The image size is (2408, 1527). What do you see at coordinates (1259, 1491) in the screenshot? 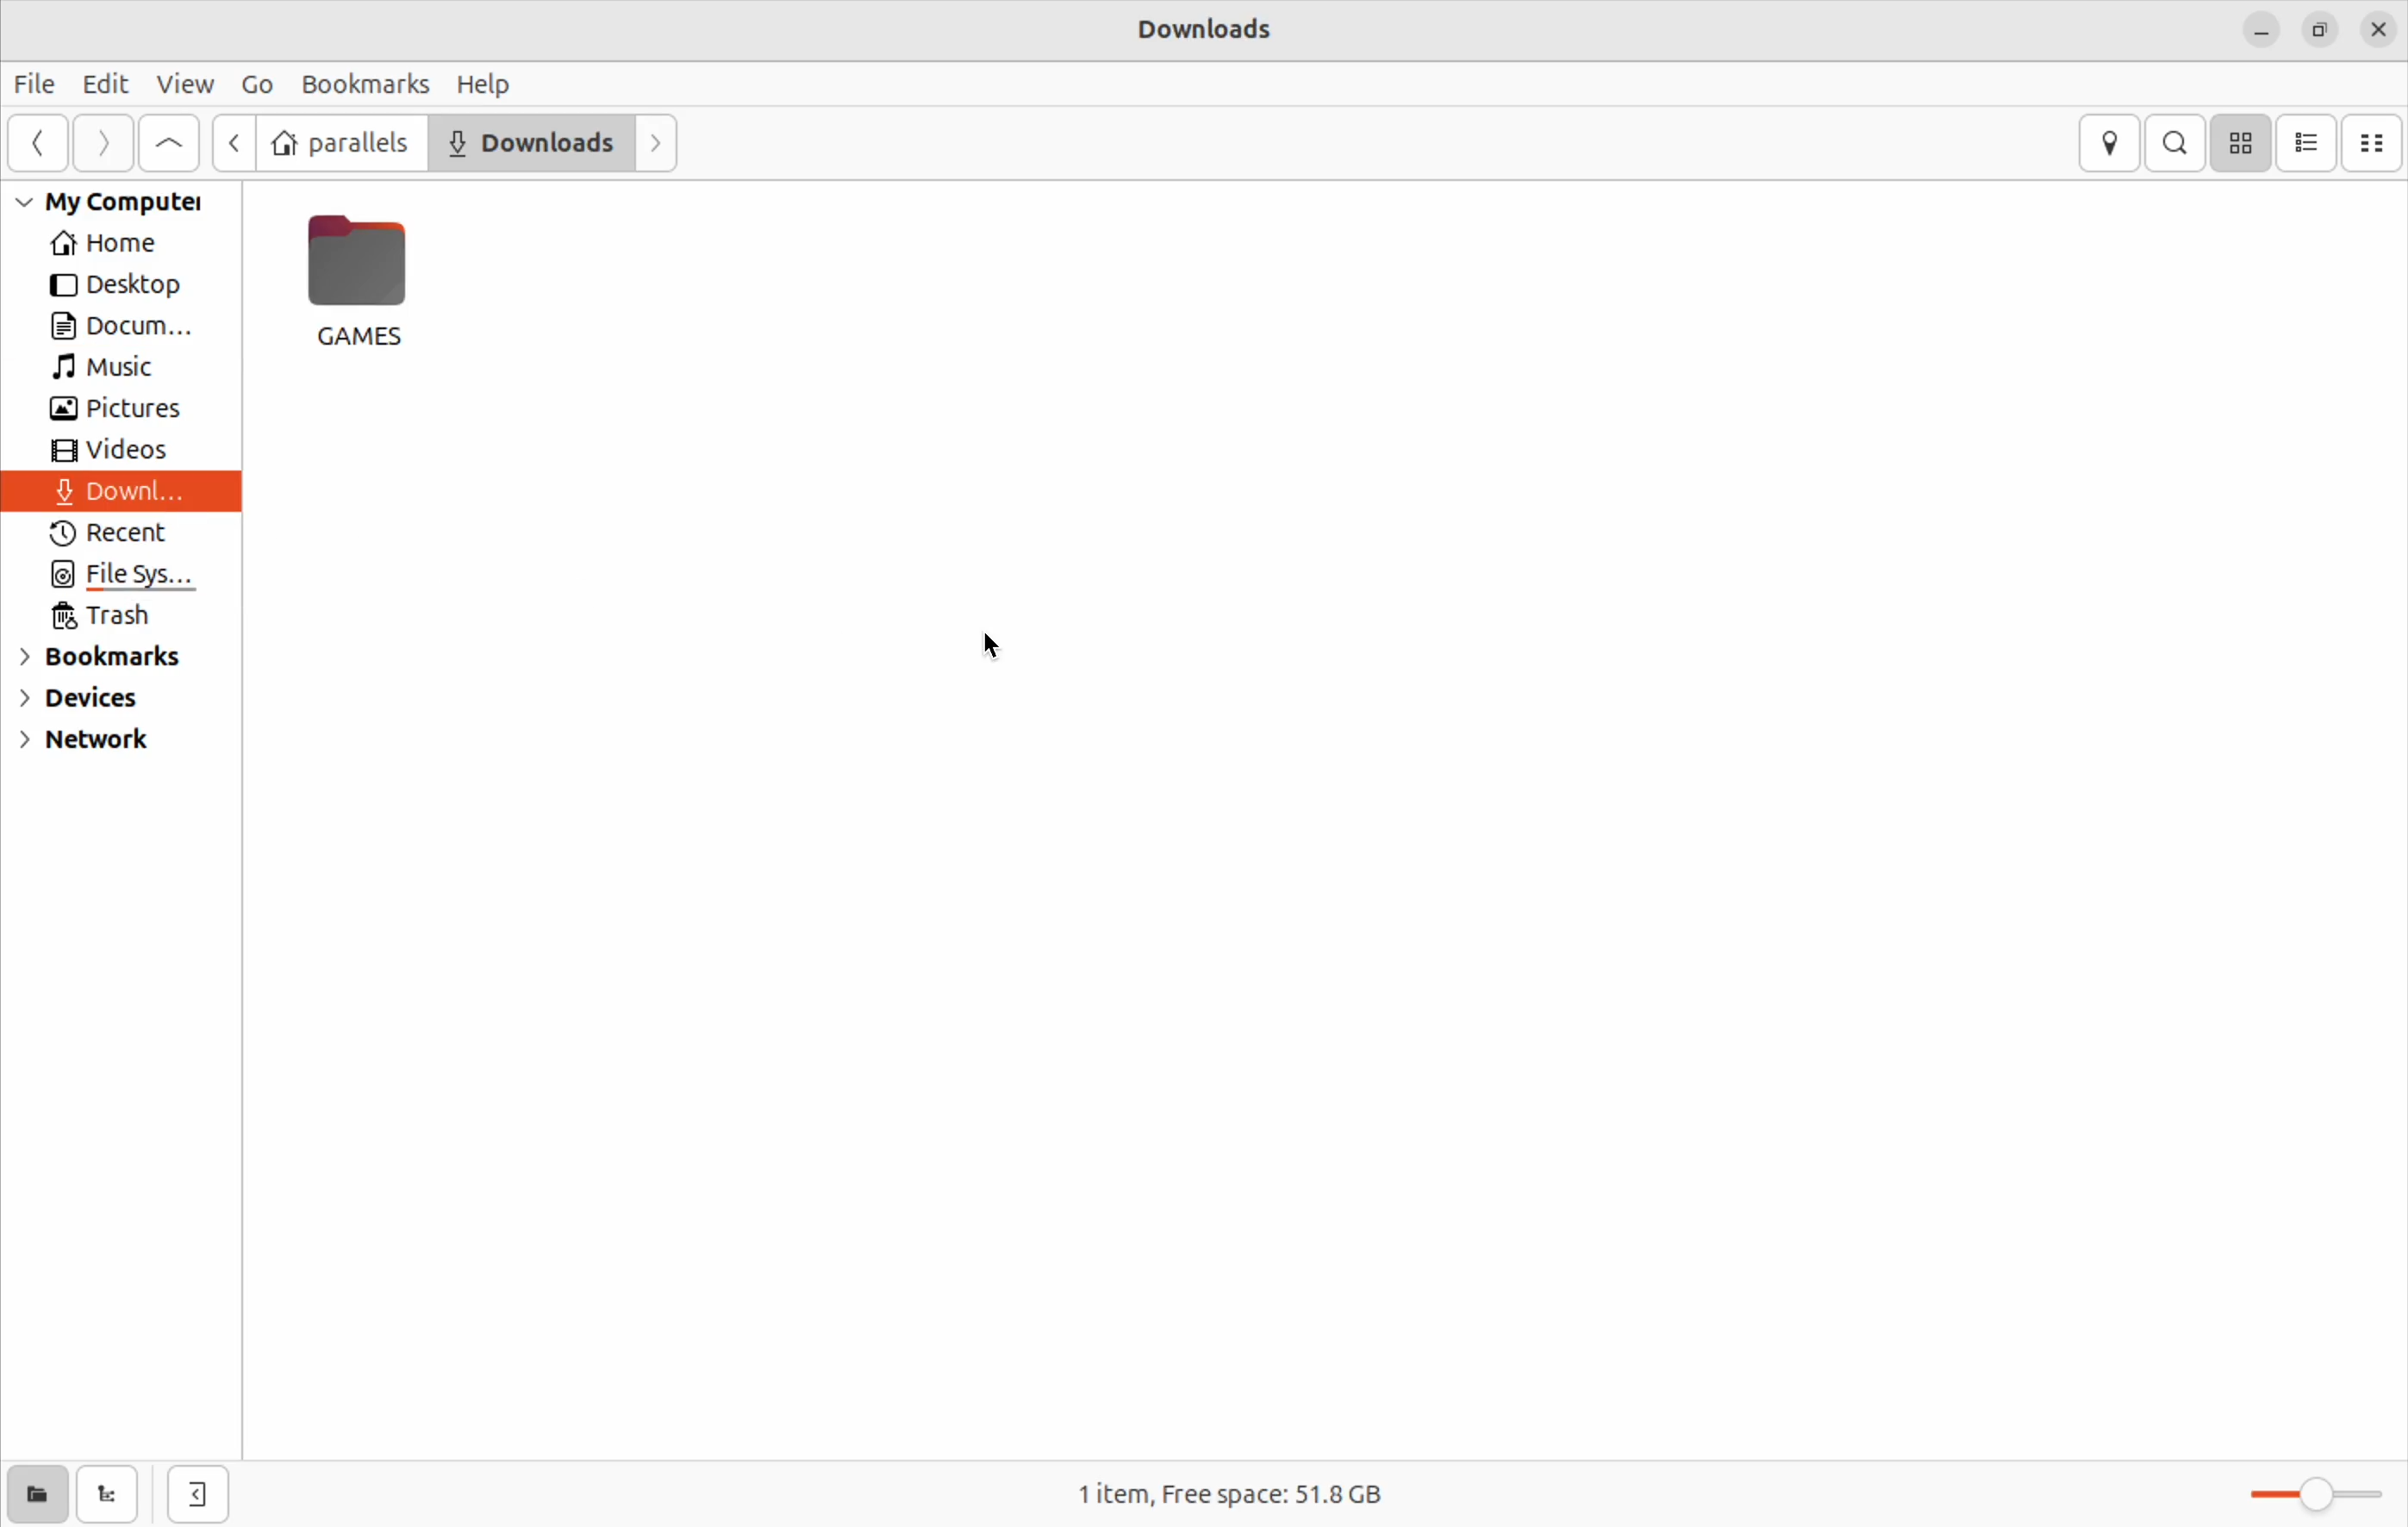
I see `1 item free space 51.8Gb` at bounding box center [1259, 1491].